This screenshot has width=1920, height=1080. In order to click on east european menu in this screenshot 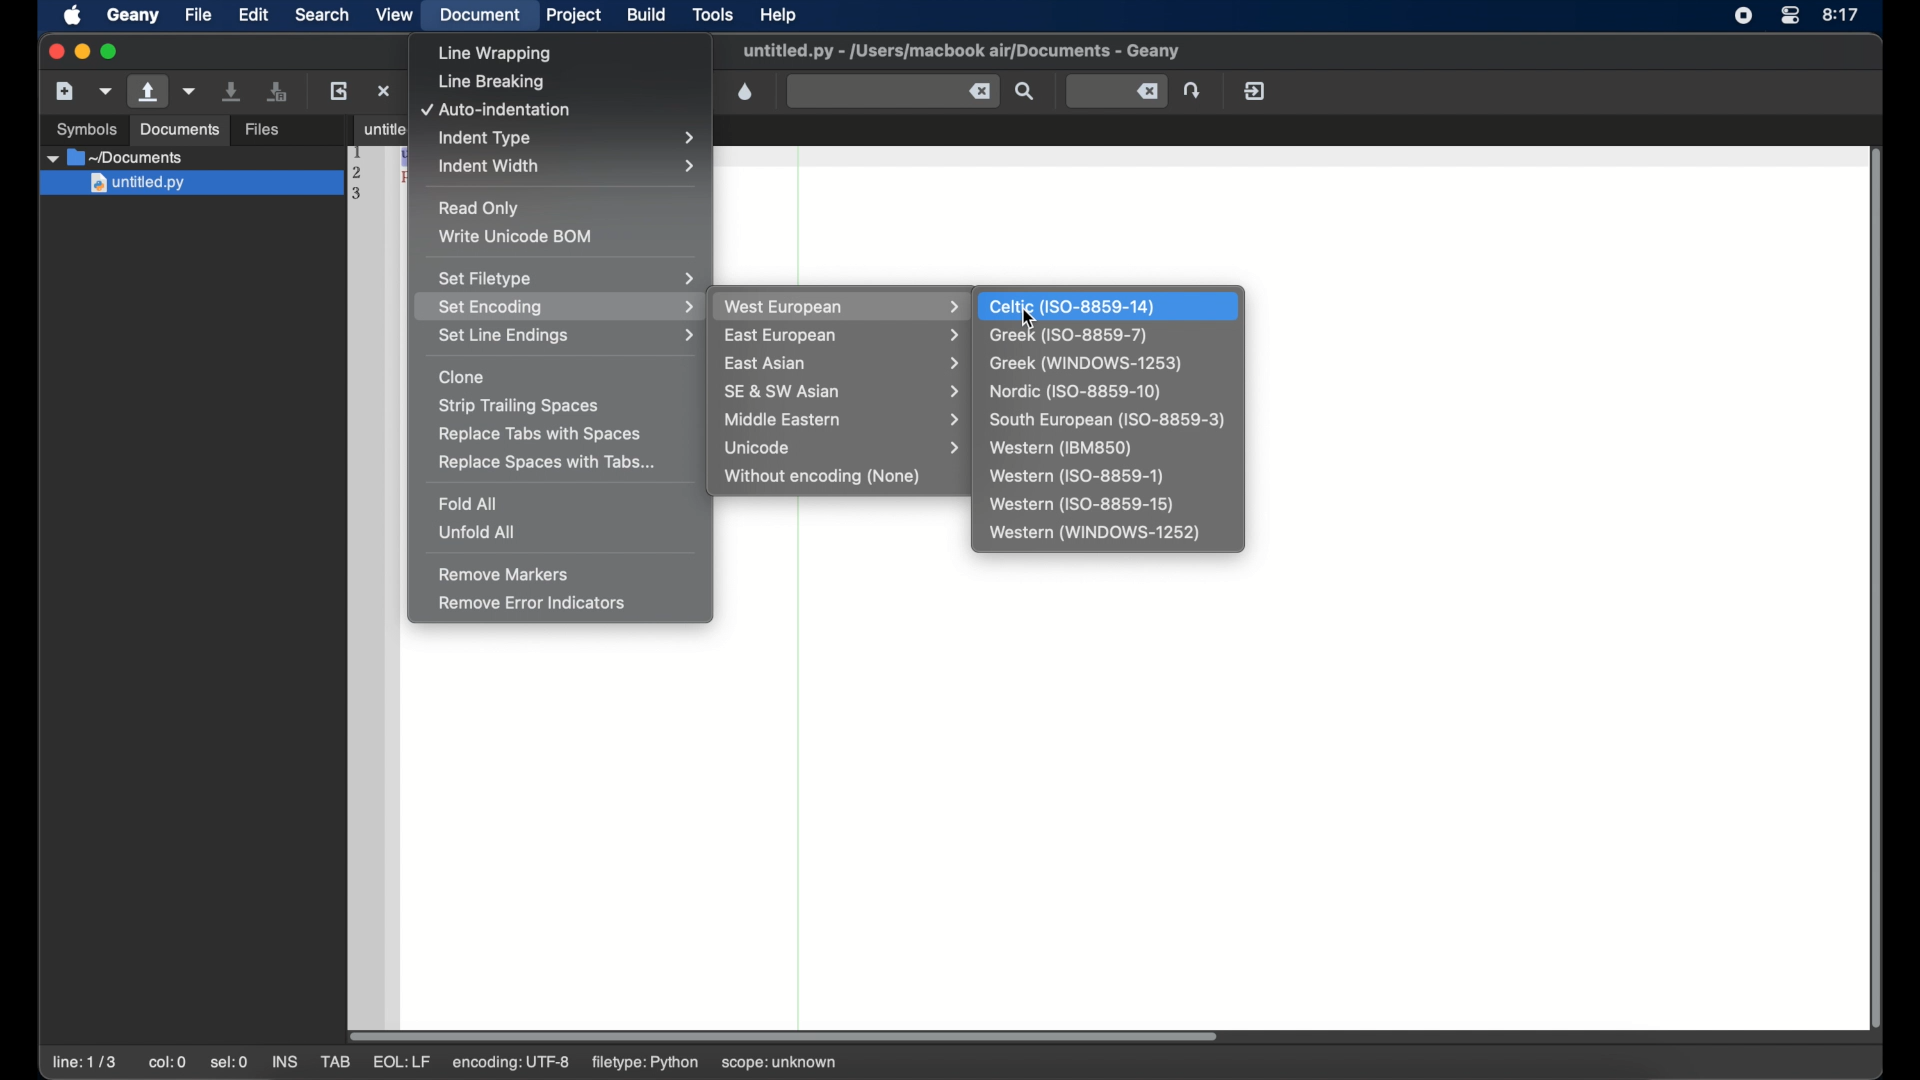, I will do `click(844, 337)`.